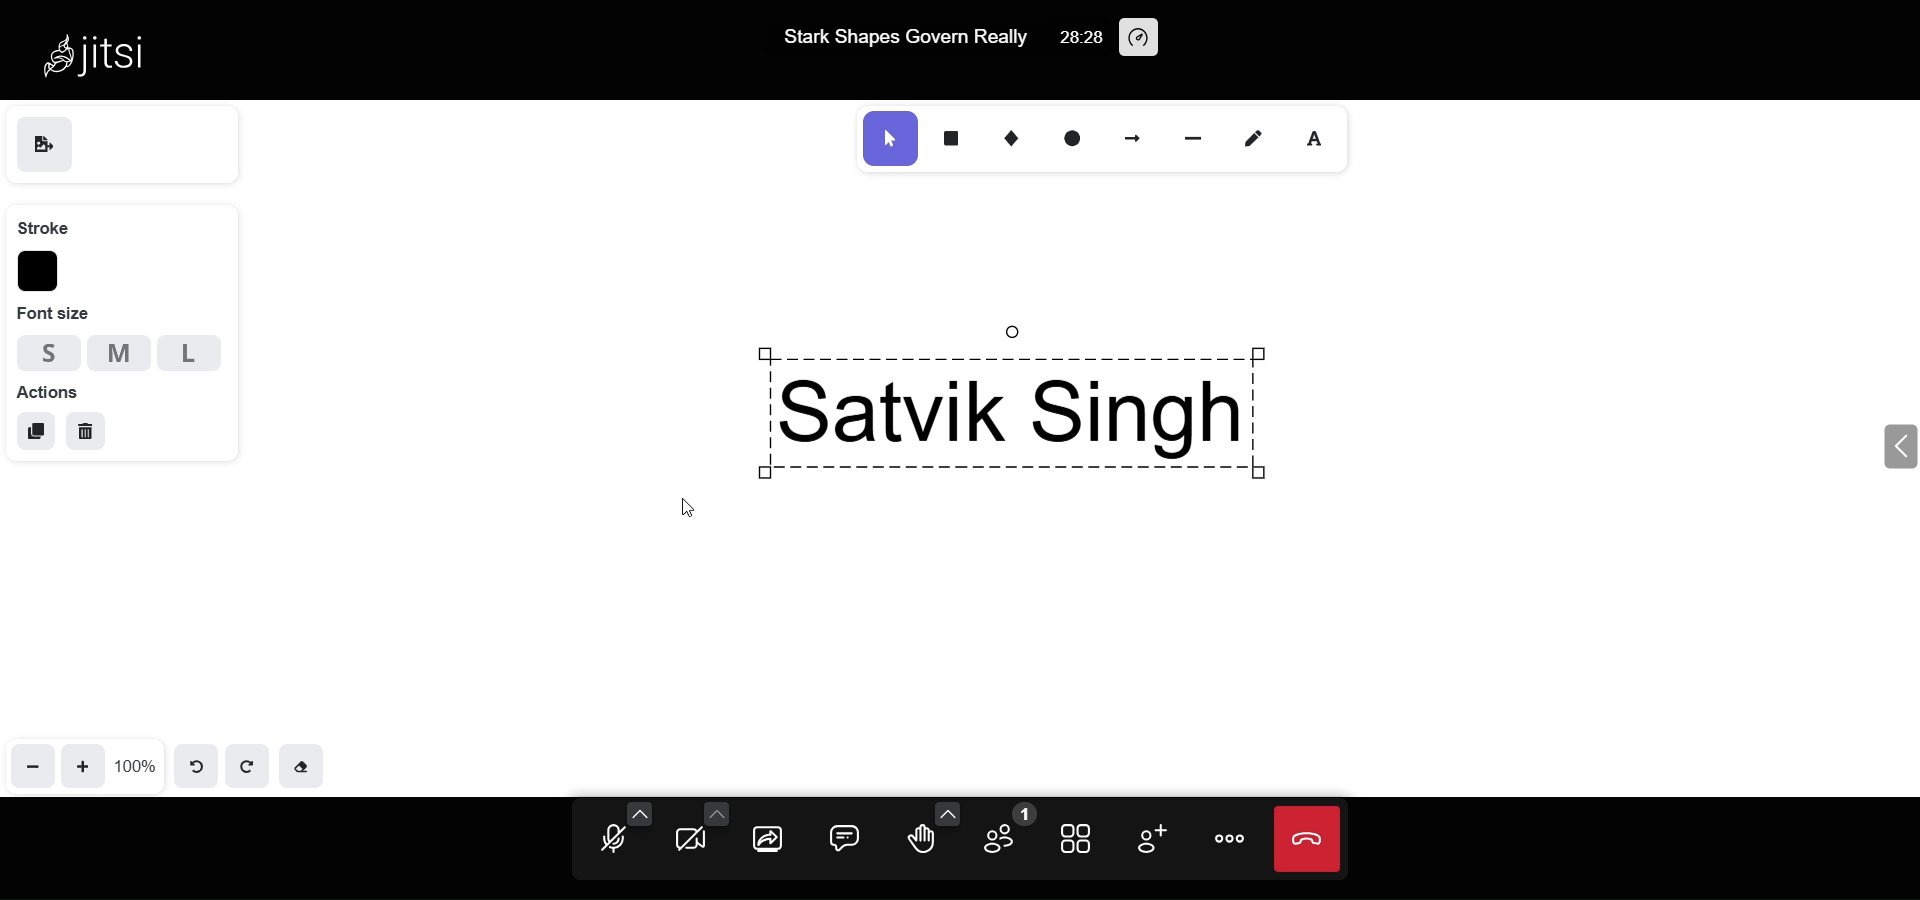 This screenshot has height=900, width=1920. I want to click on rectangle, so click(948, 137).